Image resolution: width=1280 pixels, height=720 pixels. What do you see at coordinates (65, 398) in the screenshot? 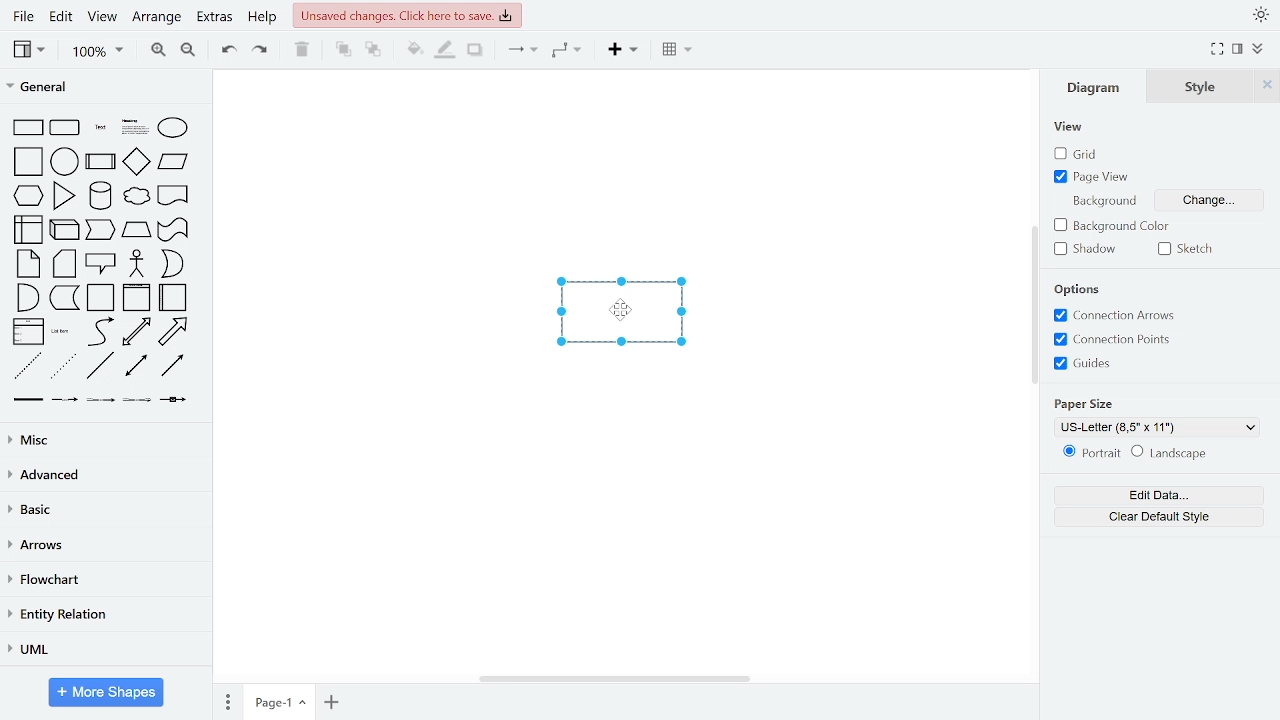
I see `general shapes` at bounding box center [65, 398].